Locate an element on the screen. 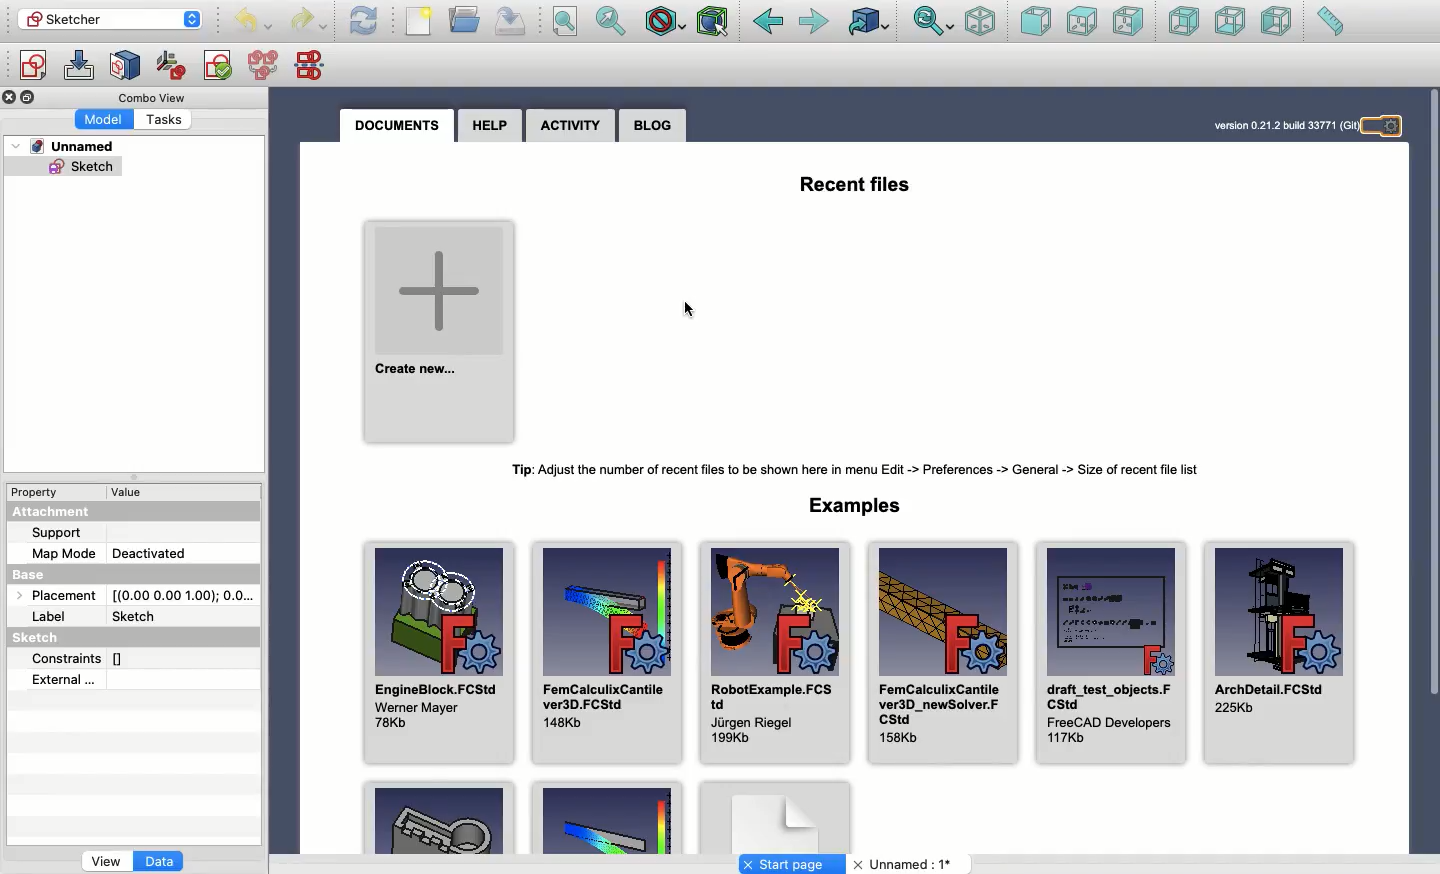  Tip: Adjust the number of recent files to be shown here in menu Edit -> Preferences -> General -> Size of recent fle list is located at coordinates (866, 470).